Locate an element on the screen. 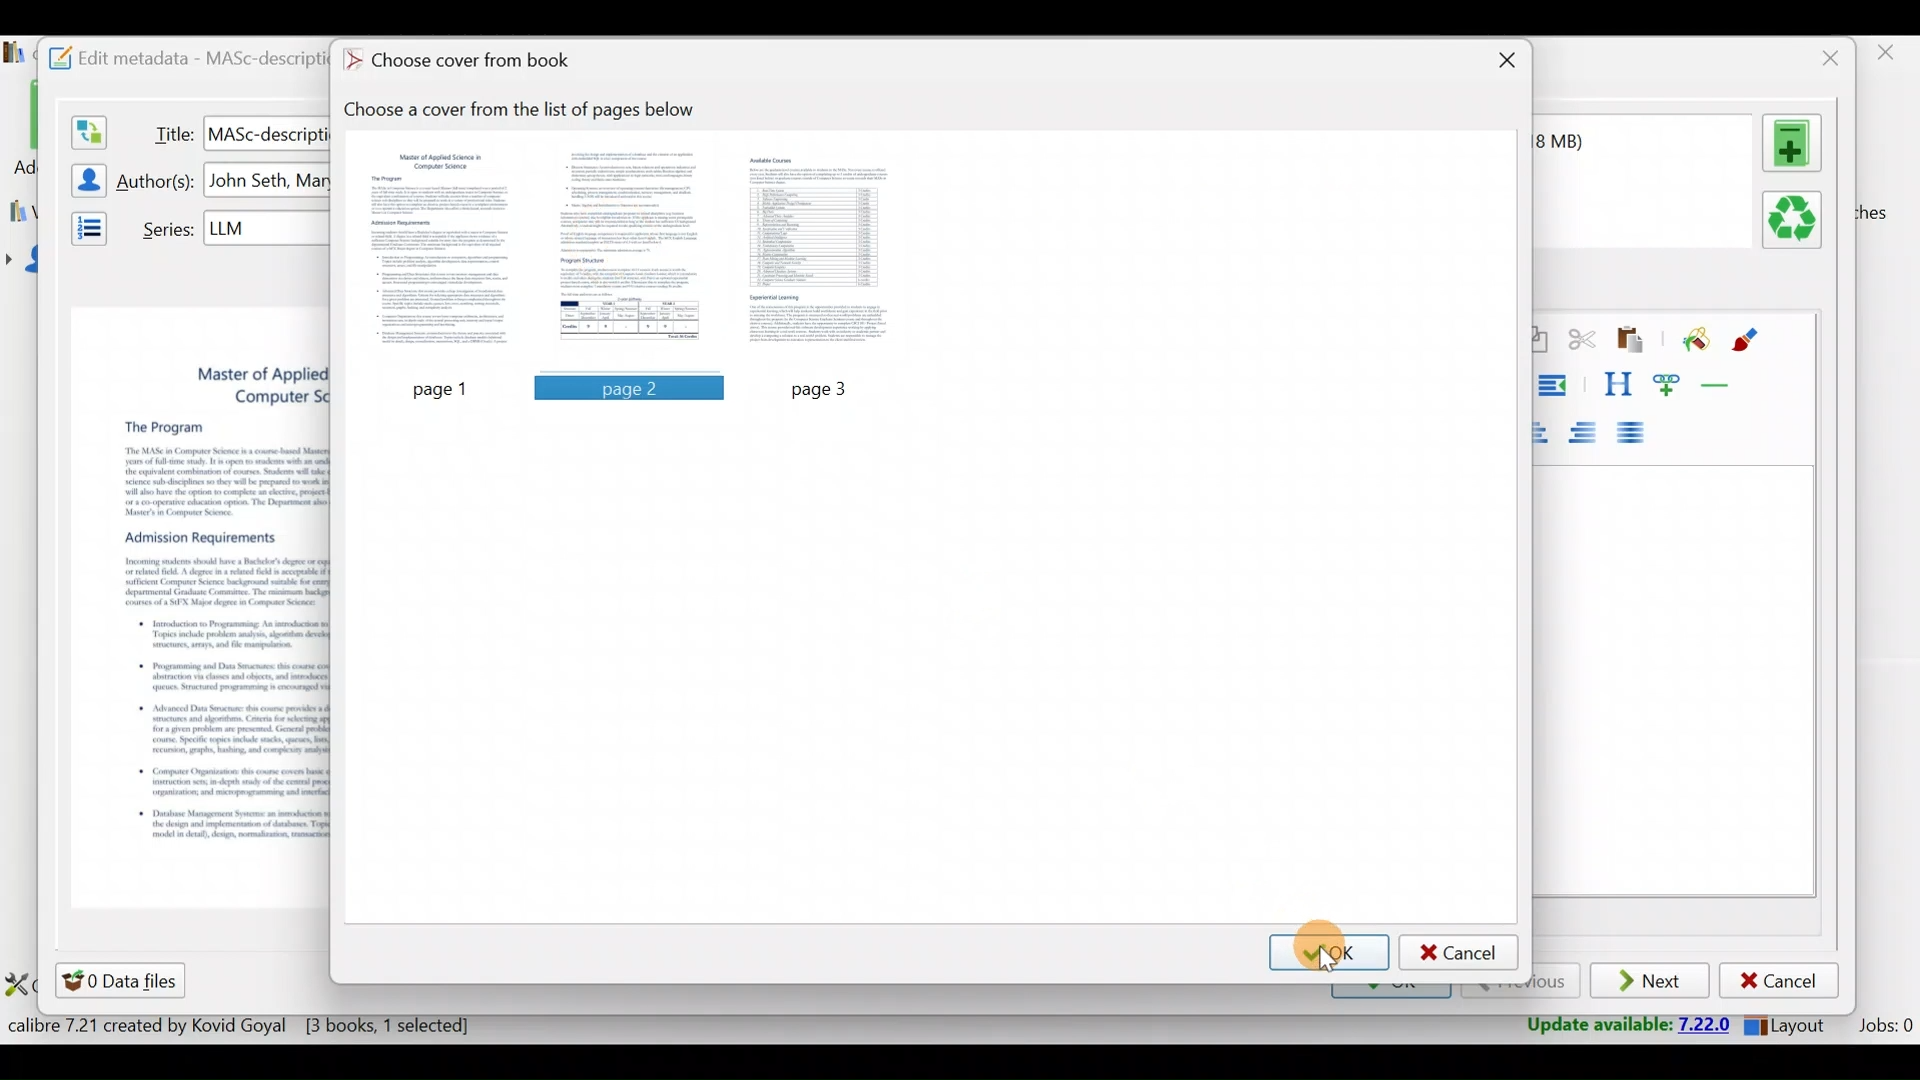 The image size is (1920, 1080). Data files is located at coordinates (124, 980).